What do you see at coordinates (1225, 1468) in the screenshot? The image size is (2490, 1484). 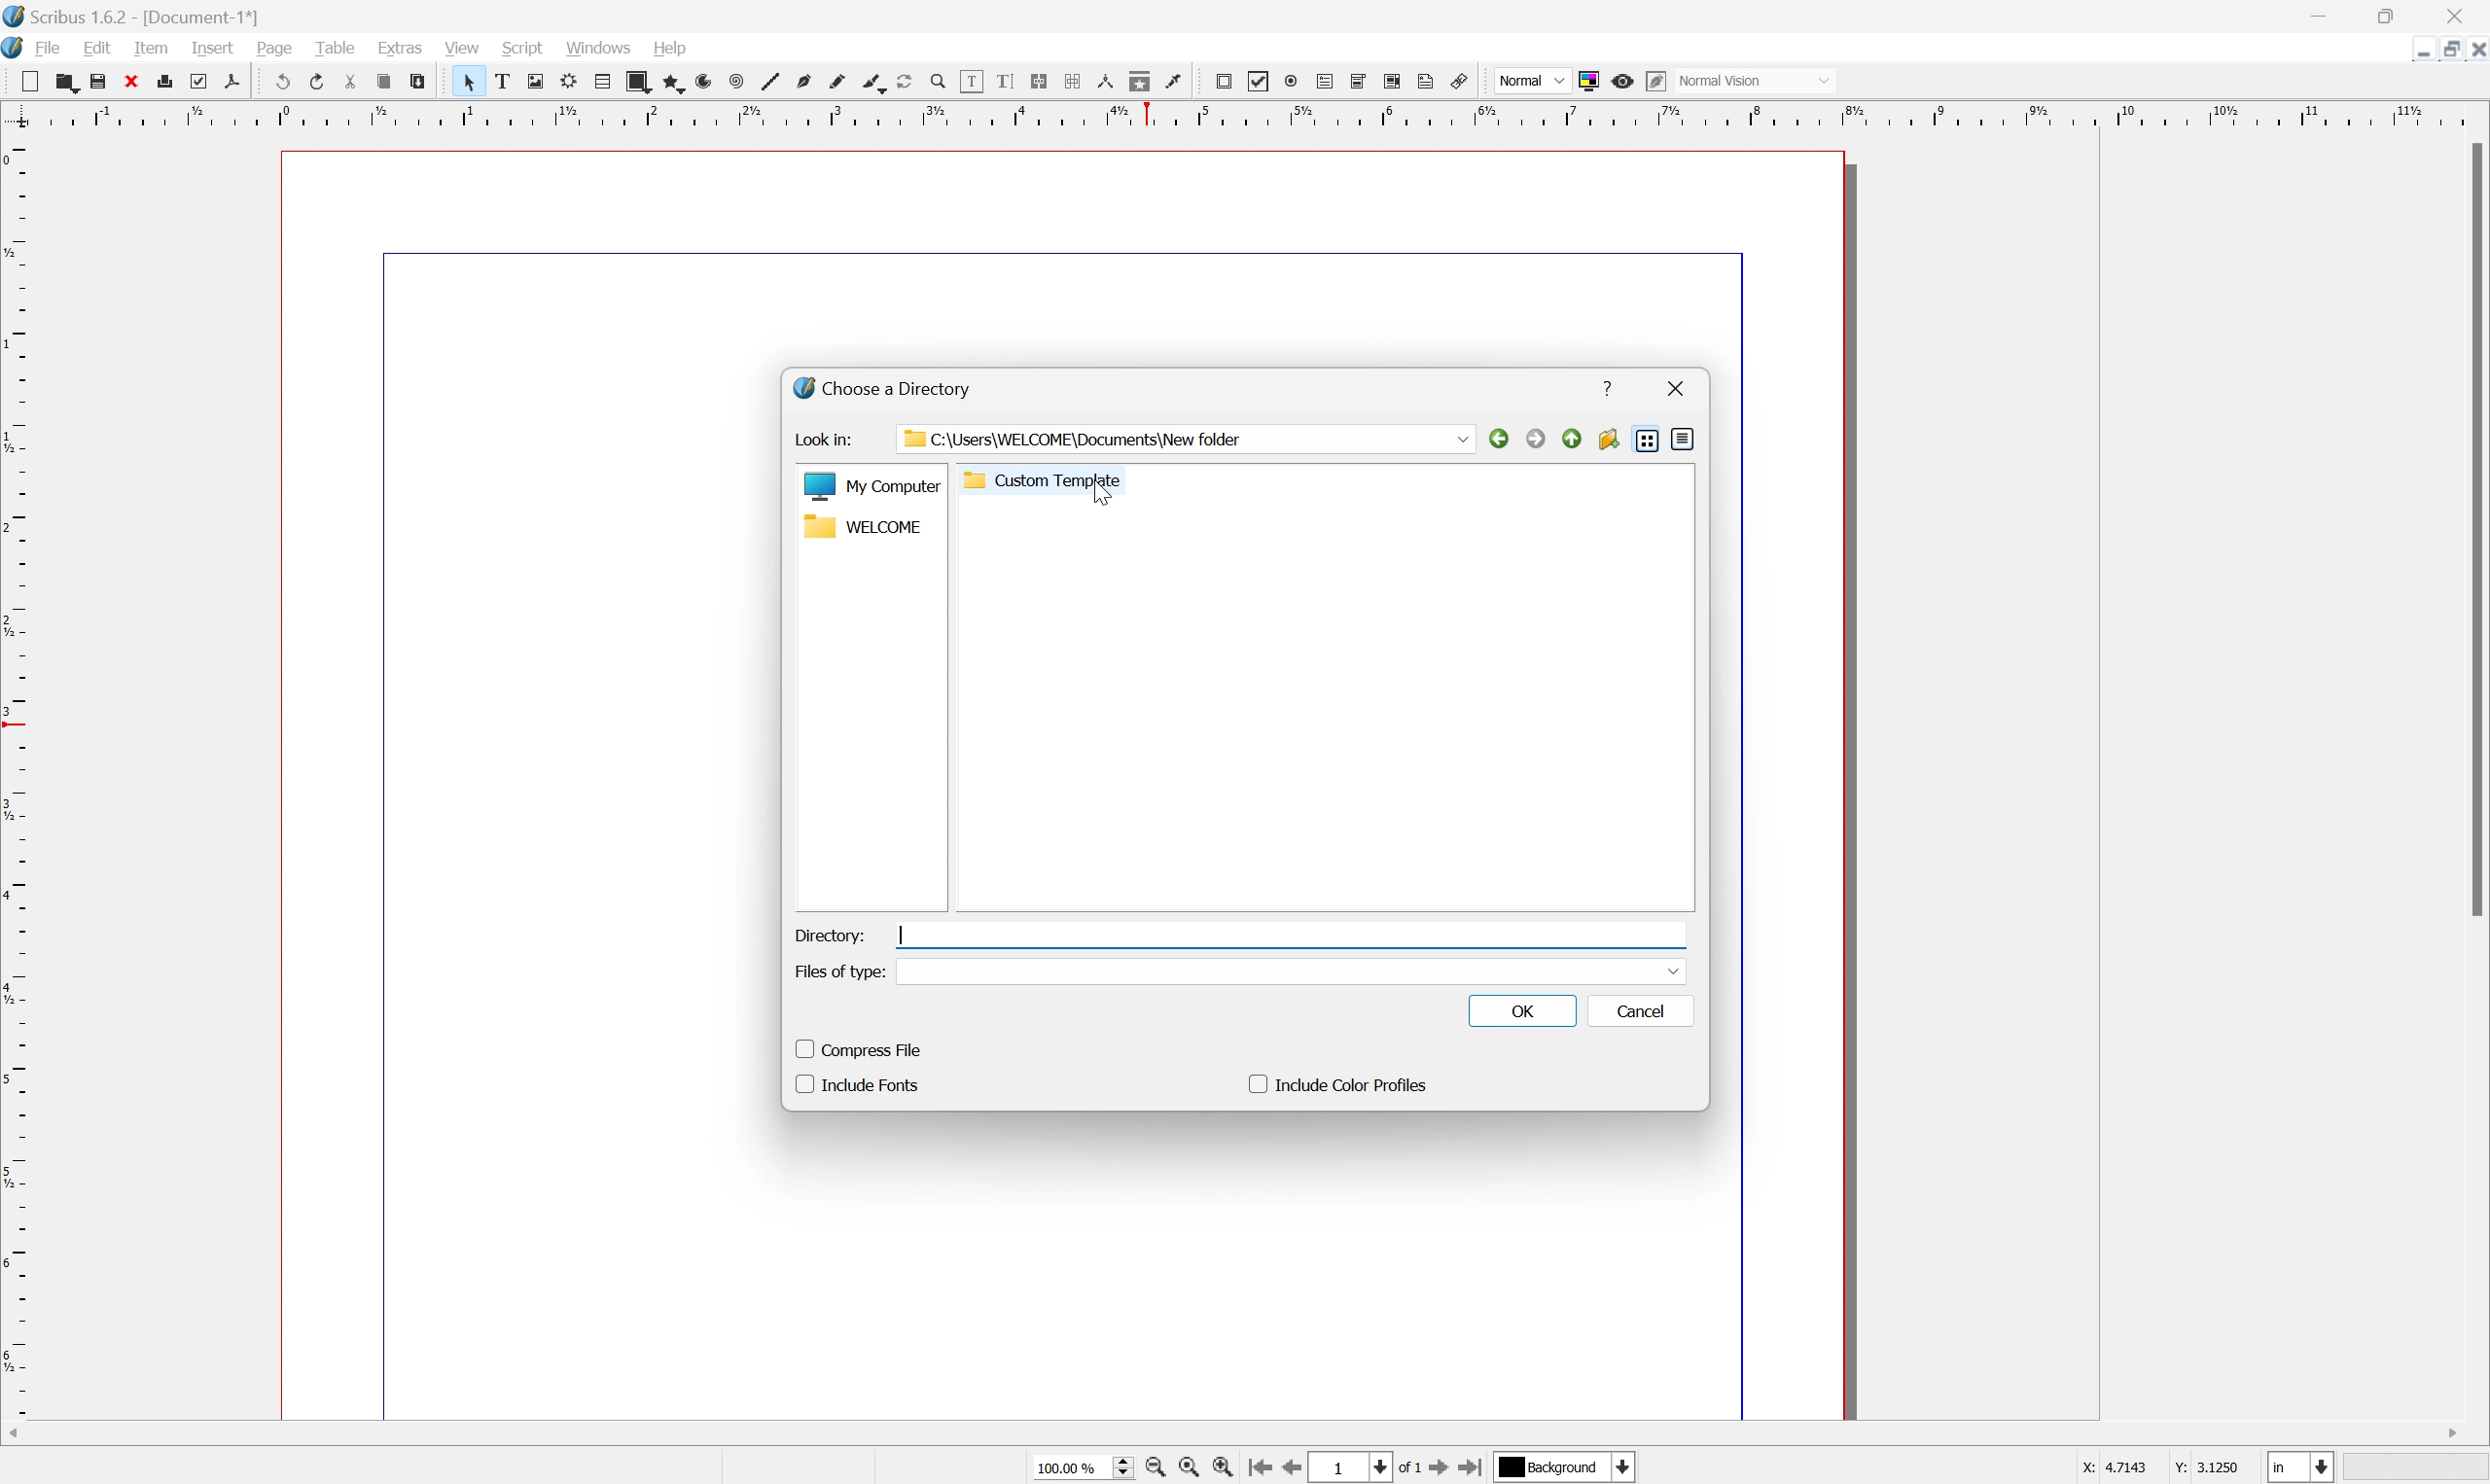 I see `Zoom in` at bounding box center [1225, 1468].